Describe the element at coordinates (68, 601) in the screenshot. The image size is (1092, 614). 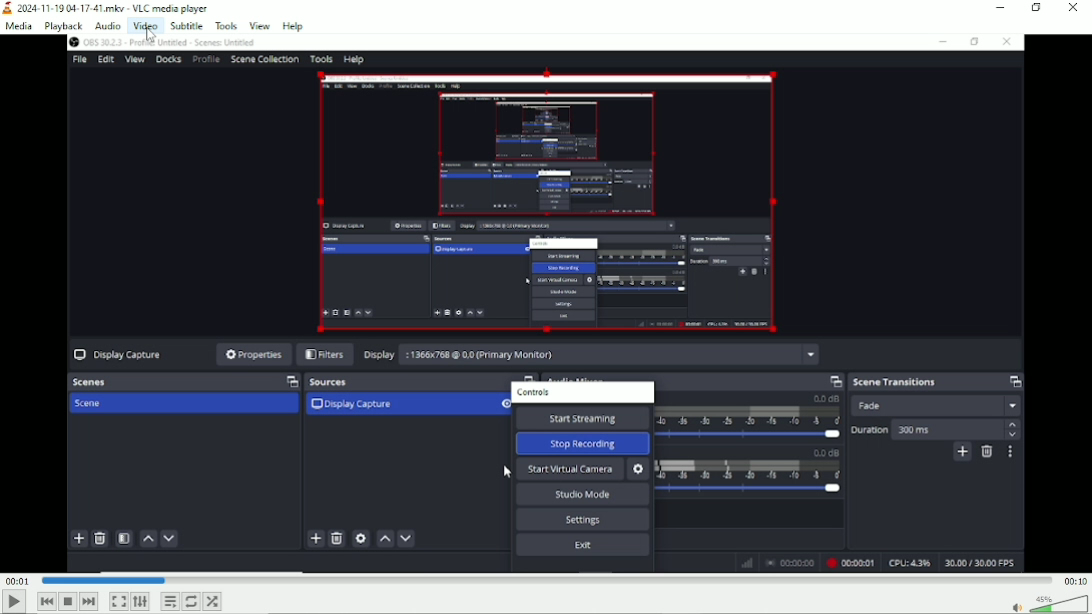
I see `Stop playlist` at that location.